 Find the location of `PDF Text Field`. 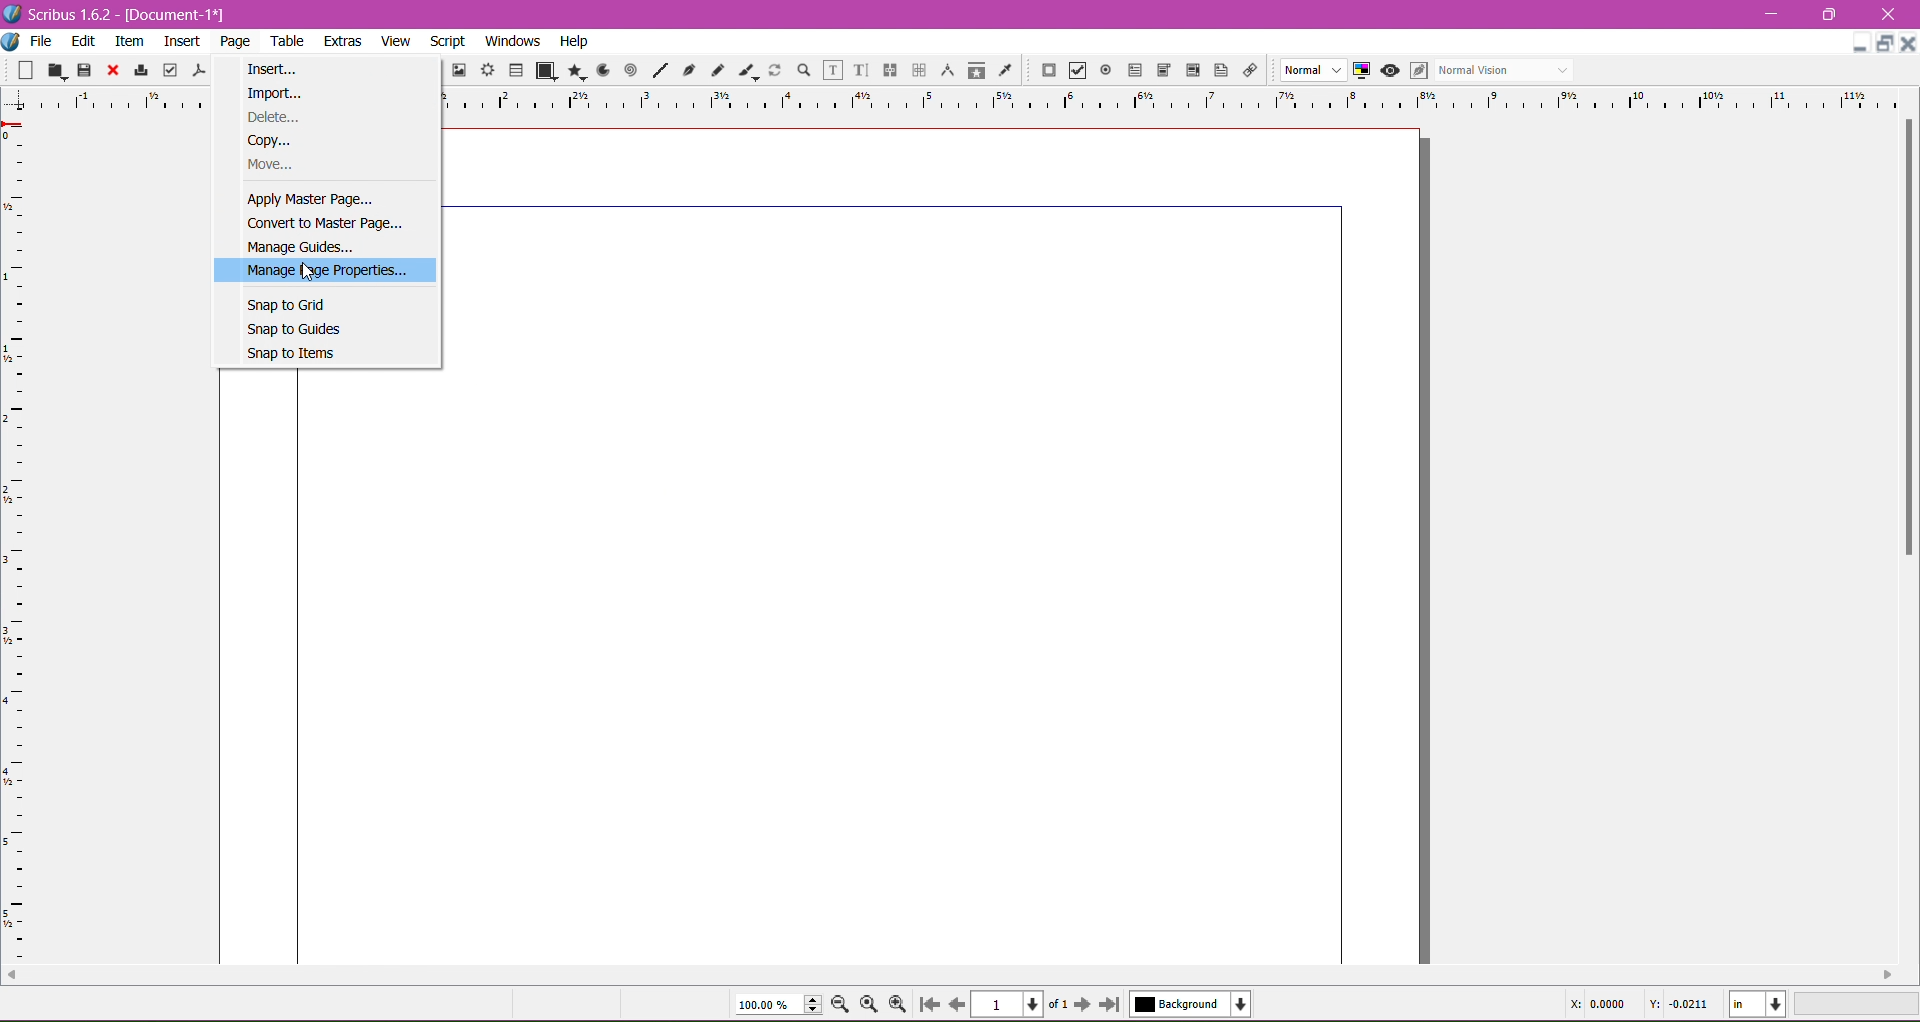

PDF Text Field is located at coordinates (1135, 71).